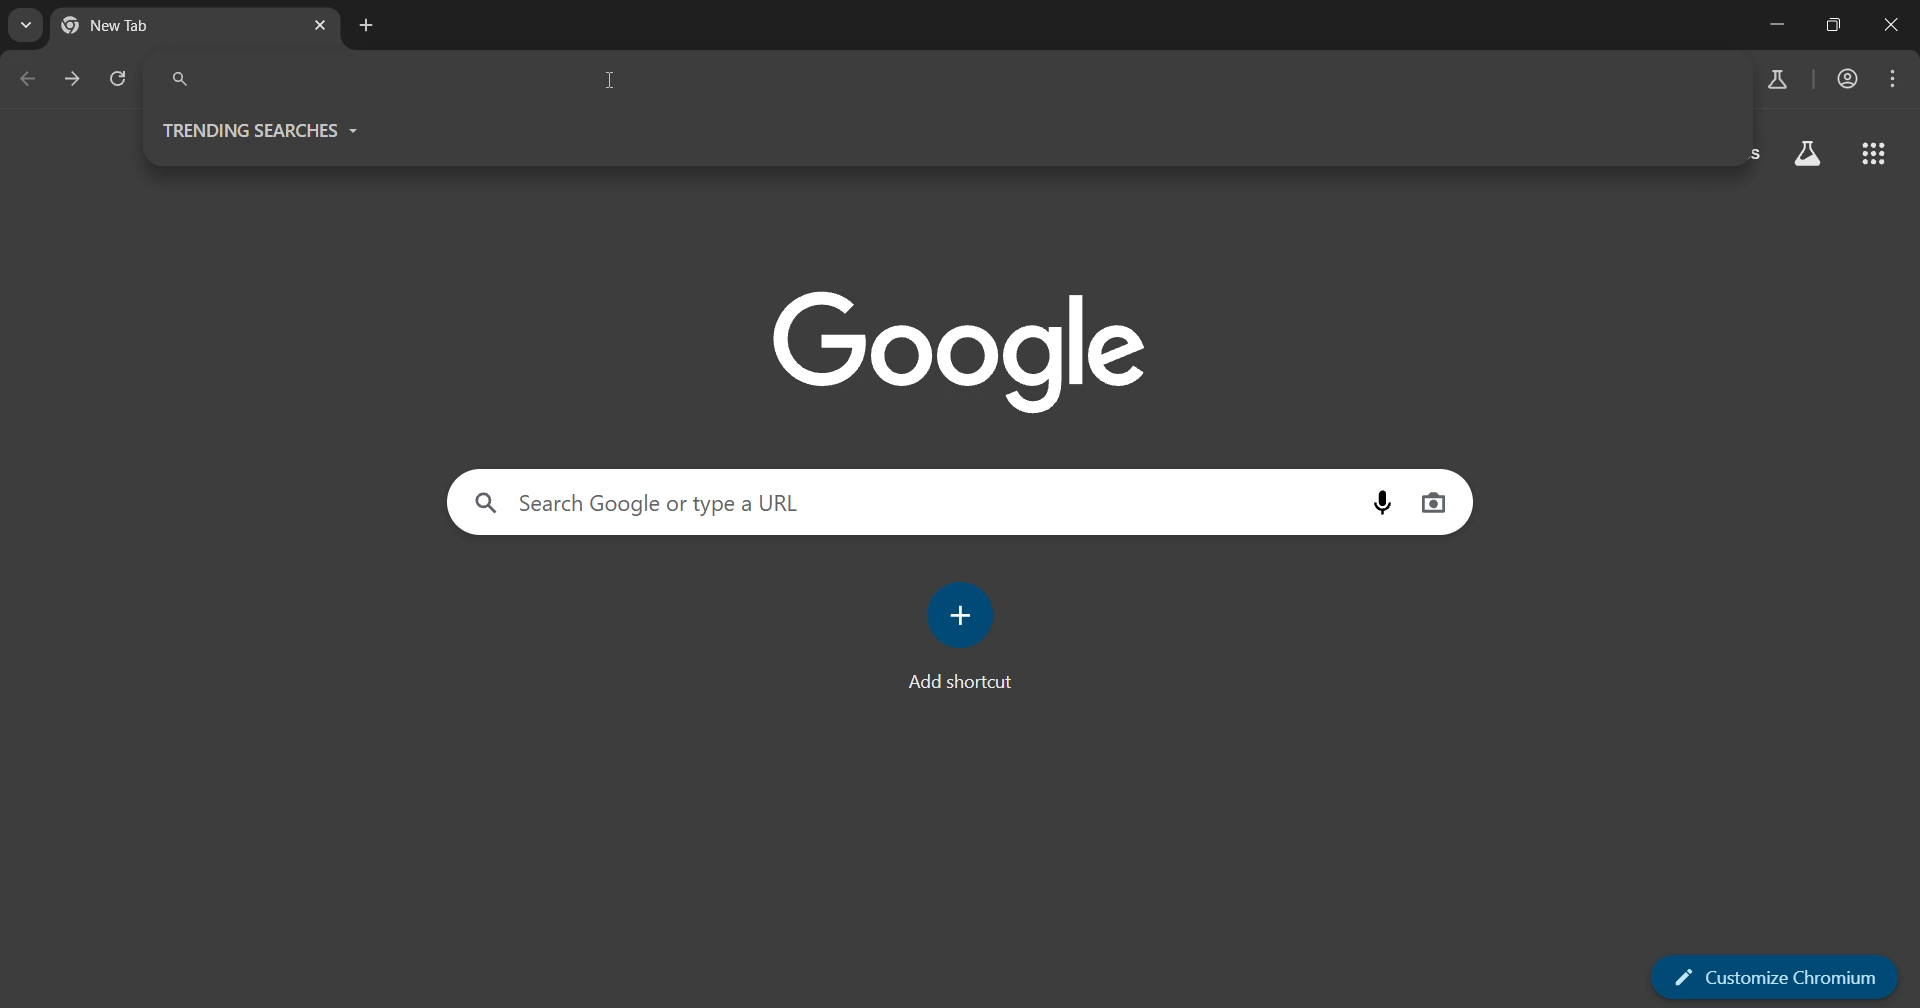  What do you see at coordinates (120, 79) in the screenshot?
I see `reload page` at bounding box center [120, 79].